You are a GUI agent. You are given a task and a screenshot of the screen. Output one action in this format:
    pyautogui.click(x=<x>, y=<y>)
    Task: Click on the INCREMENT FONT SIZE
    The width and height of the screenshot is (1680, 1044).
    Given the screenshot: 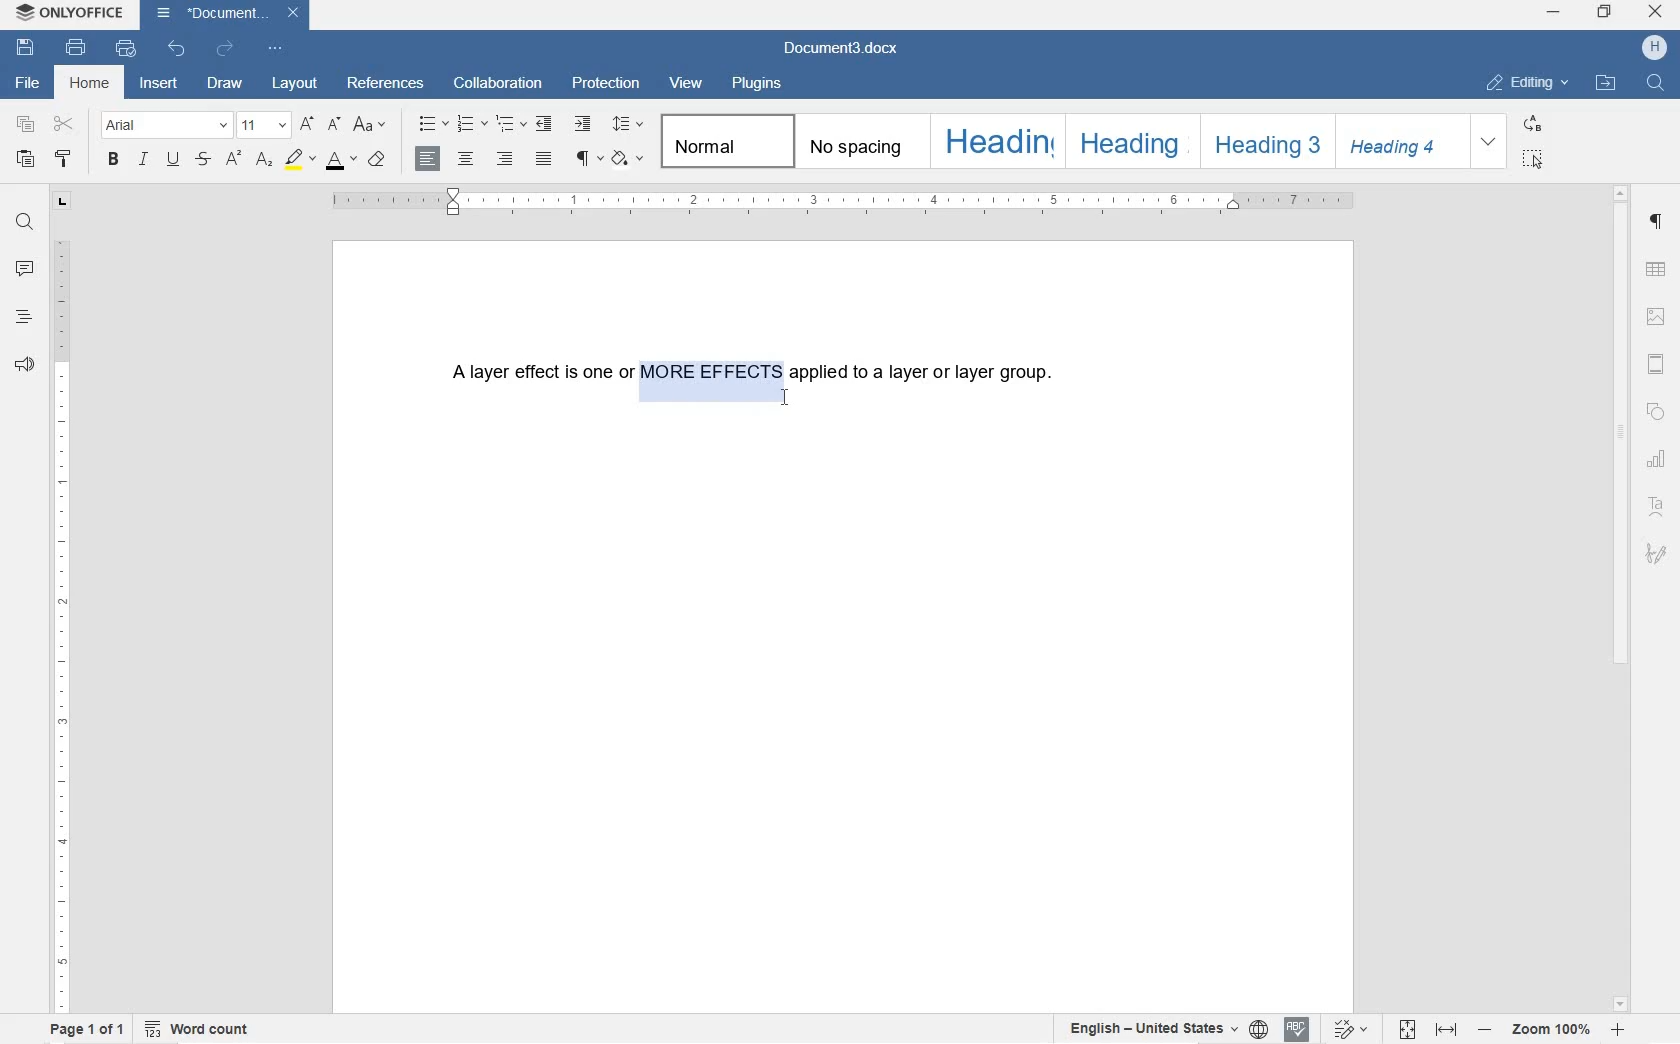 What is the action you would take?
    pyautogui.click(x=334, y=125)
    